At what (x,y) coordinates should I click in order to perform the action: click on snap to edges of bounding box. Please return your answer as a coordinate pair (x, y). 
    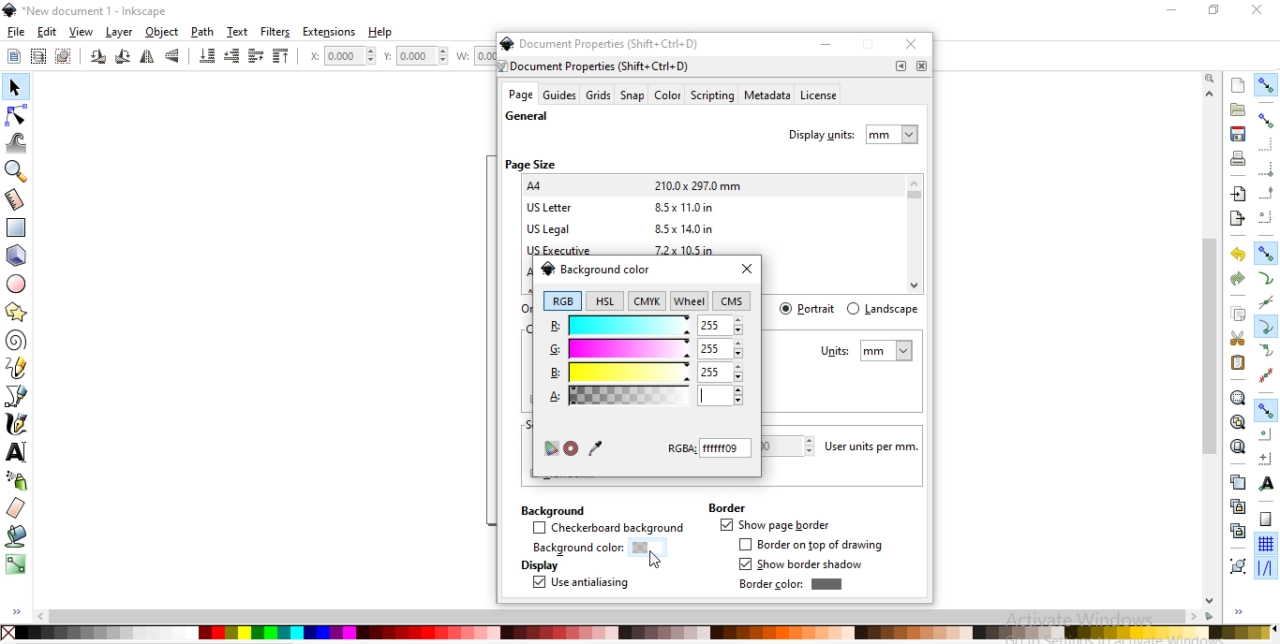
    Looking at the image, I should click on (1267, 144).